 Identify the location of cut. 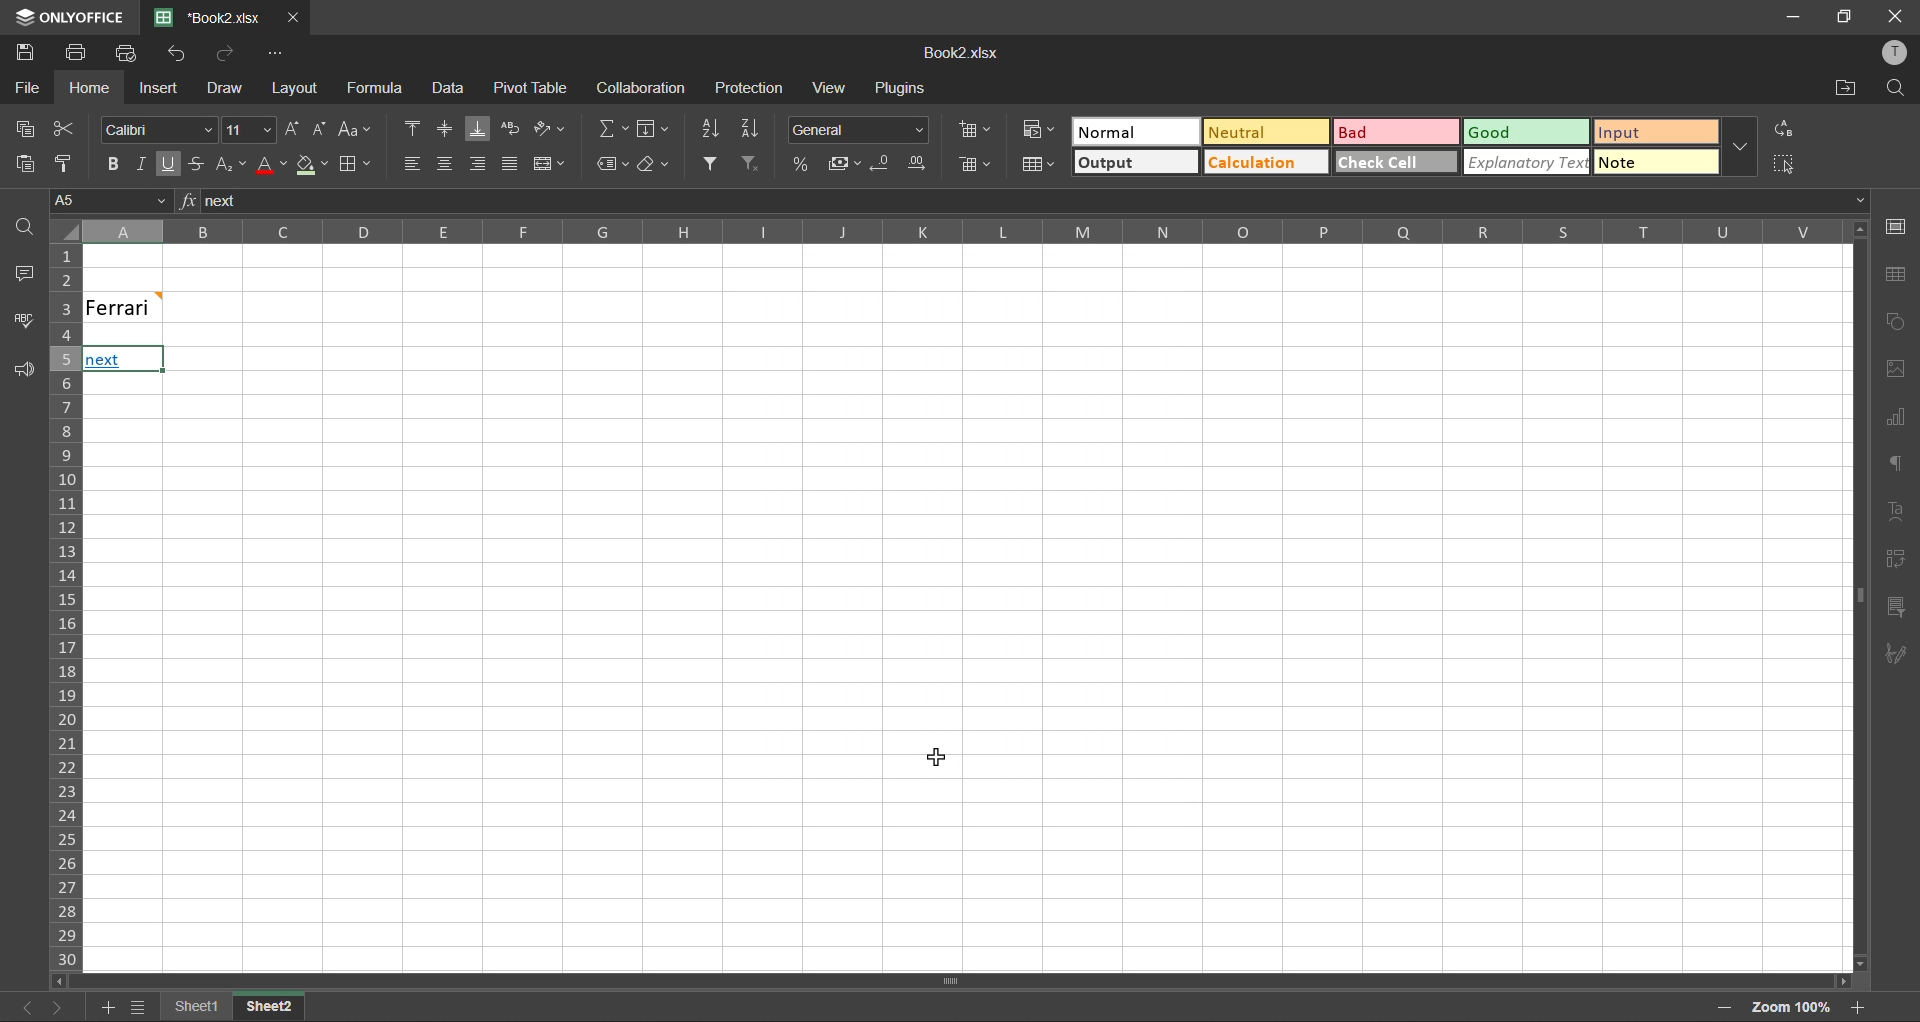
(63, 128).